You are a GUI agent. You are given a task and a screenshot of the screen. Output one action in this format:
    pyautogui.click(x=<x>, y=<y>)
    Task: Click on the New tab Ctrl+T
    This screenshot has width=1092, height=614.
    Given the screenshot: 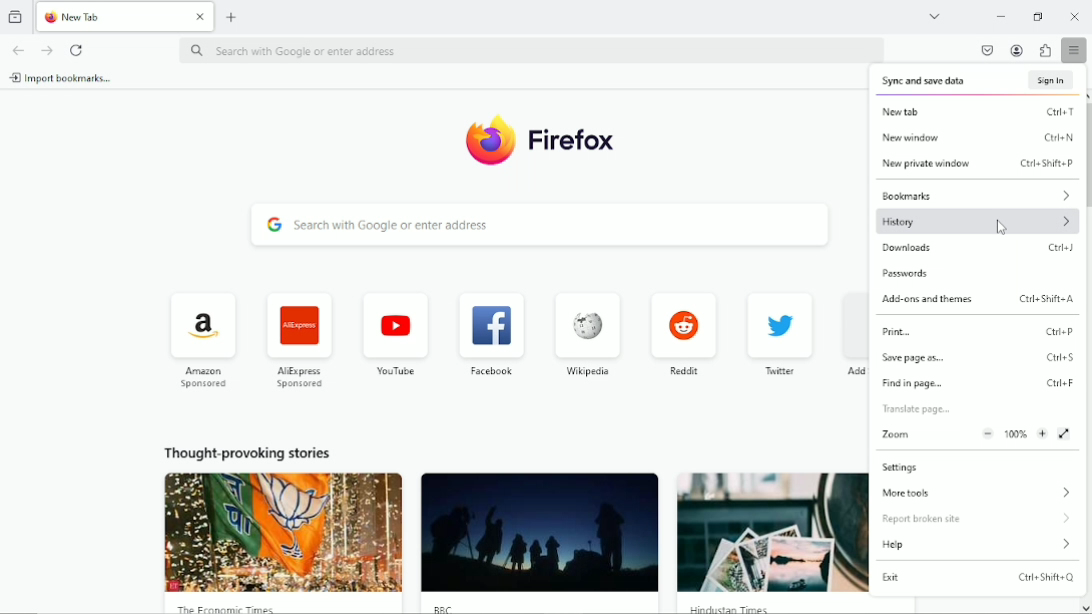 What is the action you would take?
    pyautogui.click(x=971, y=111)
    